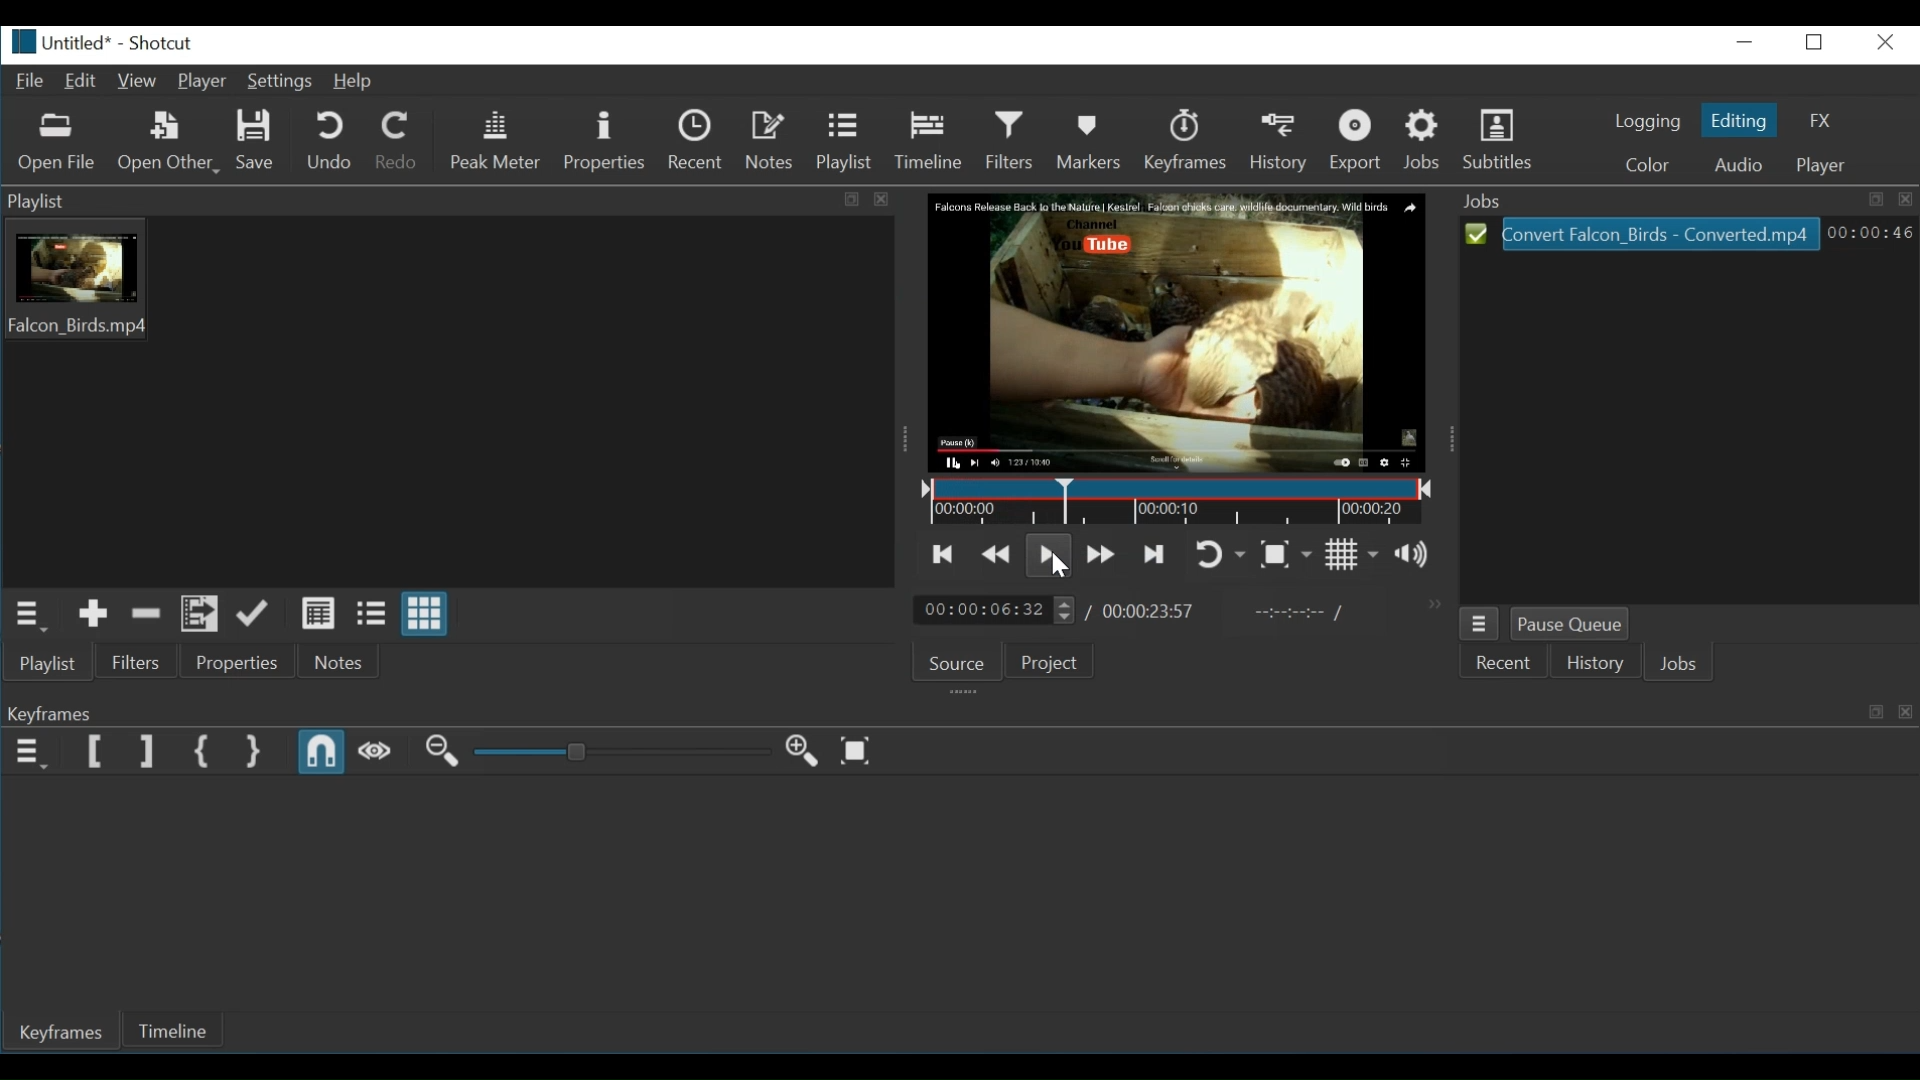  What do you see at coordinates (201, 753) in the screenshot?
I see `Set First Simple Keyframe` at bounding box center [201, 753].